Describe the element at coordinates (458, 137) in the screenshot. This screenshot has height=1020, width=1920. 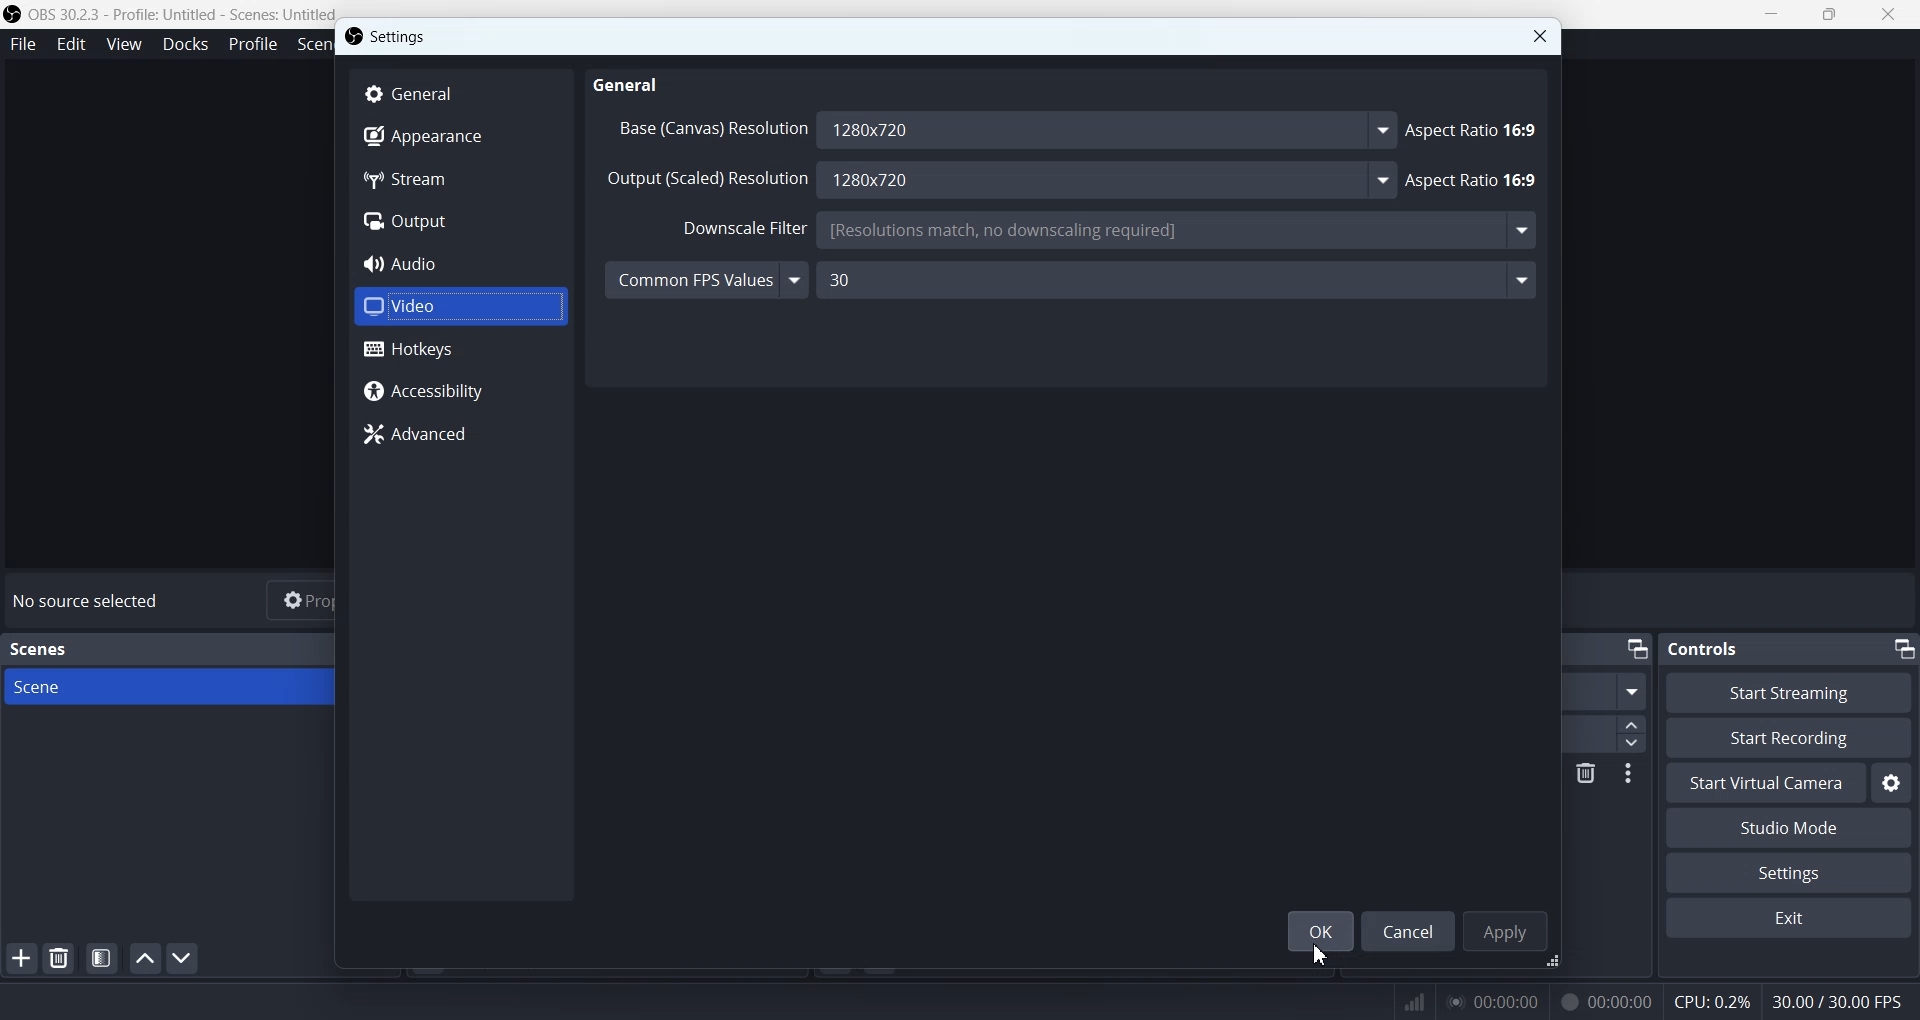
I see `Appearance` at that location.